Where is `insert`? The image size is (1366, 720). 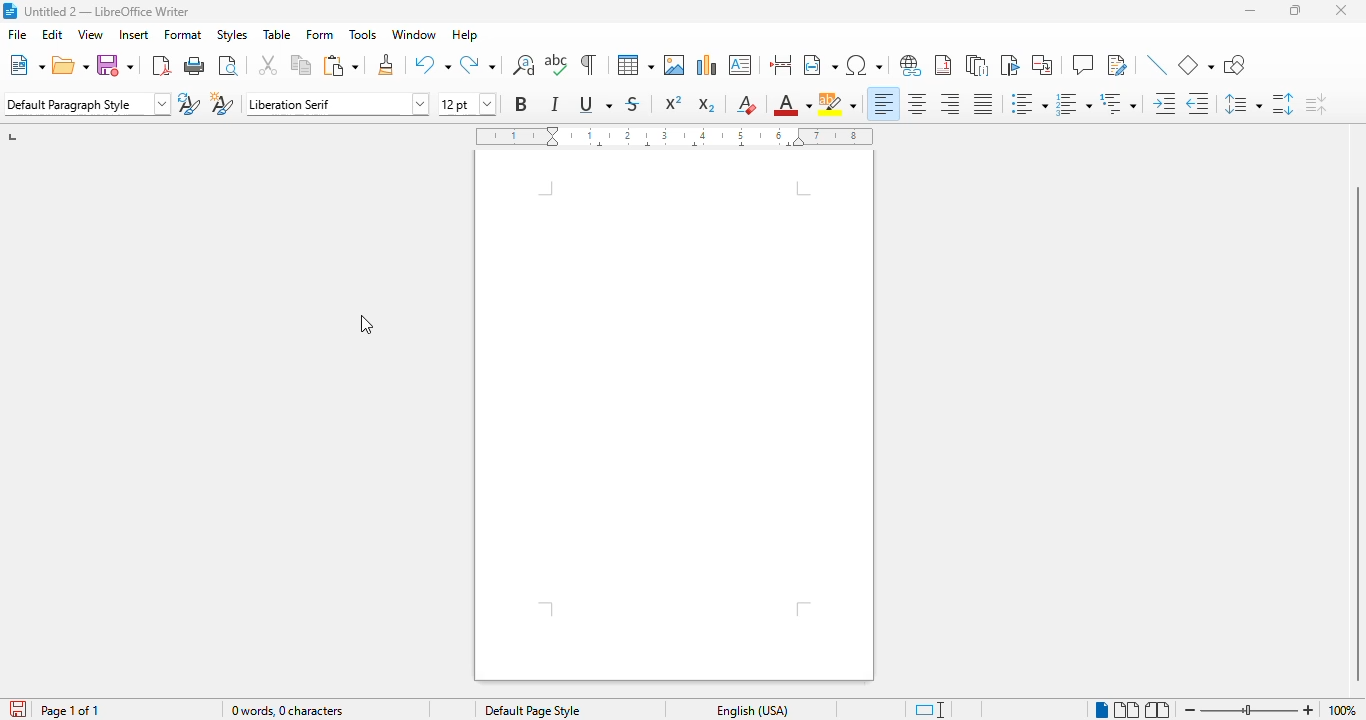 insert is located at coordinates (134, 35).